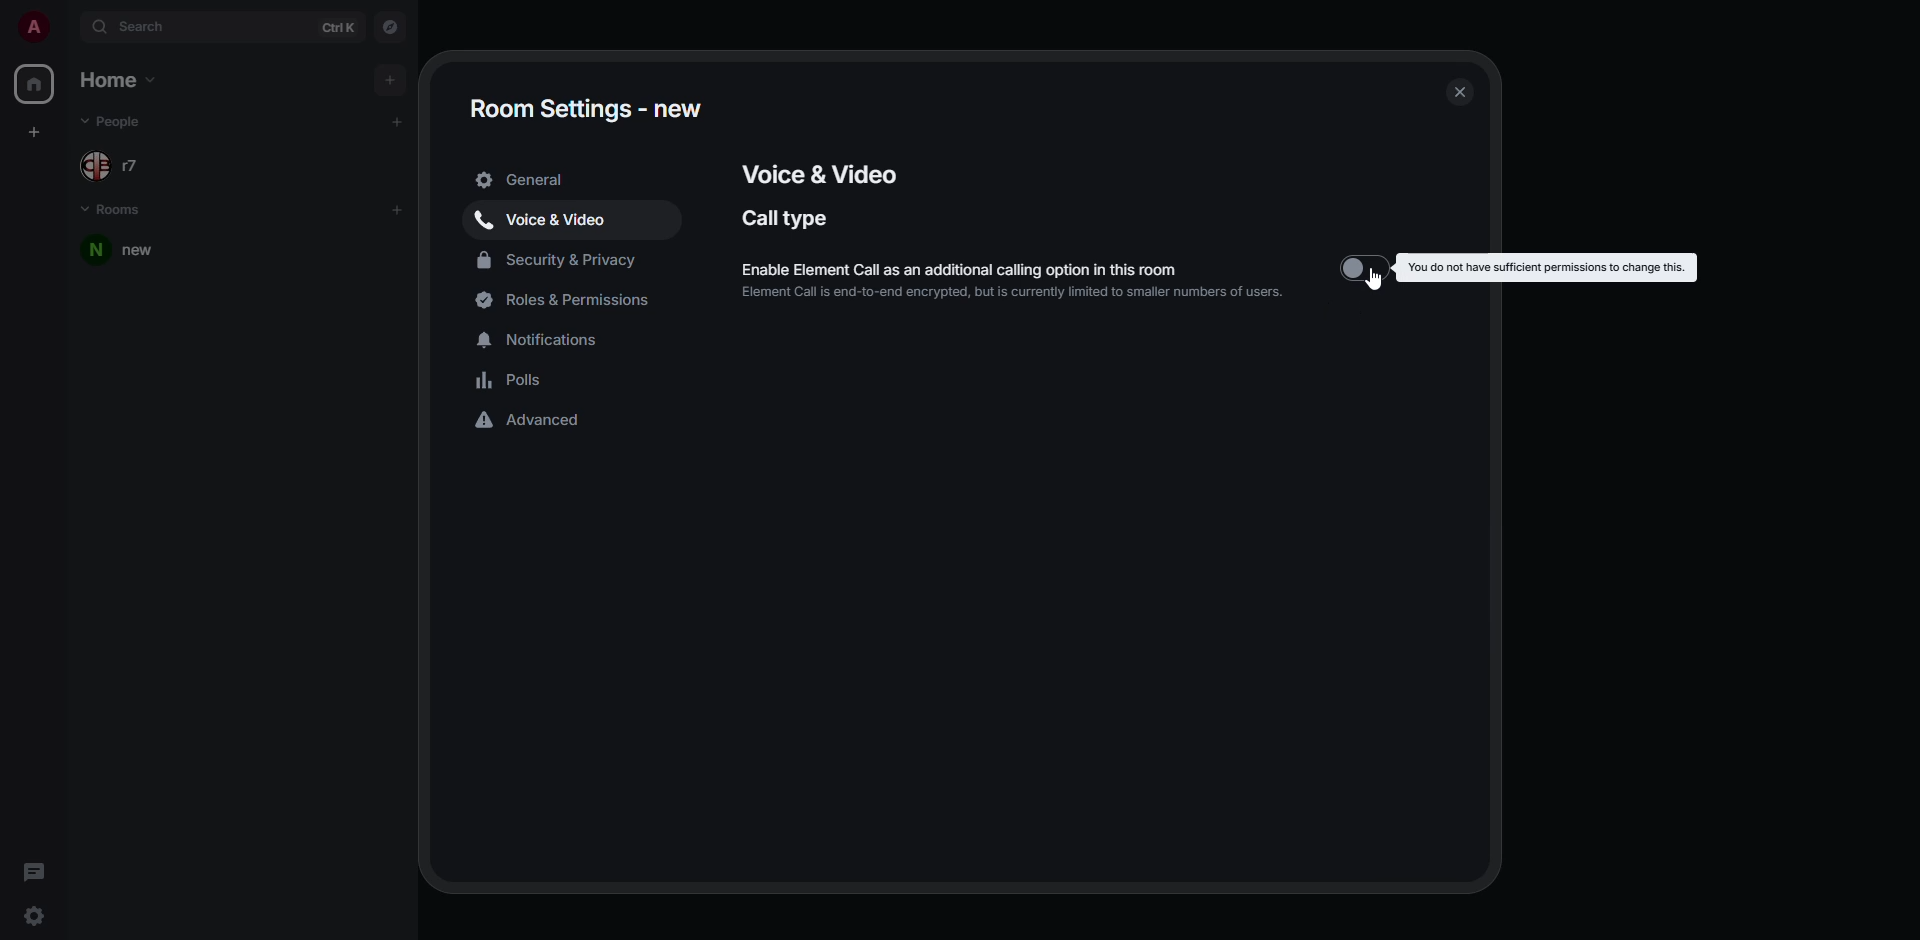  What do you see at coordinates (338, 28) in the screenshot?
I see `ctrl K` at bounding box center [338, 28].